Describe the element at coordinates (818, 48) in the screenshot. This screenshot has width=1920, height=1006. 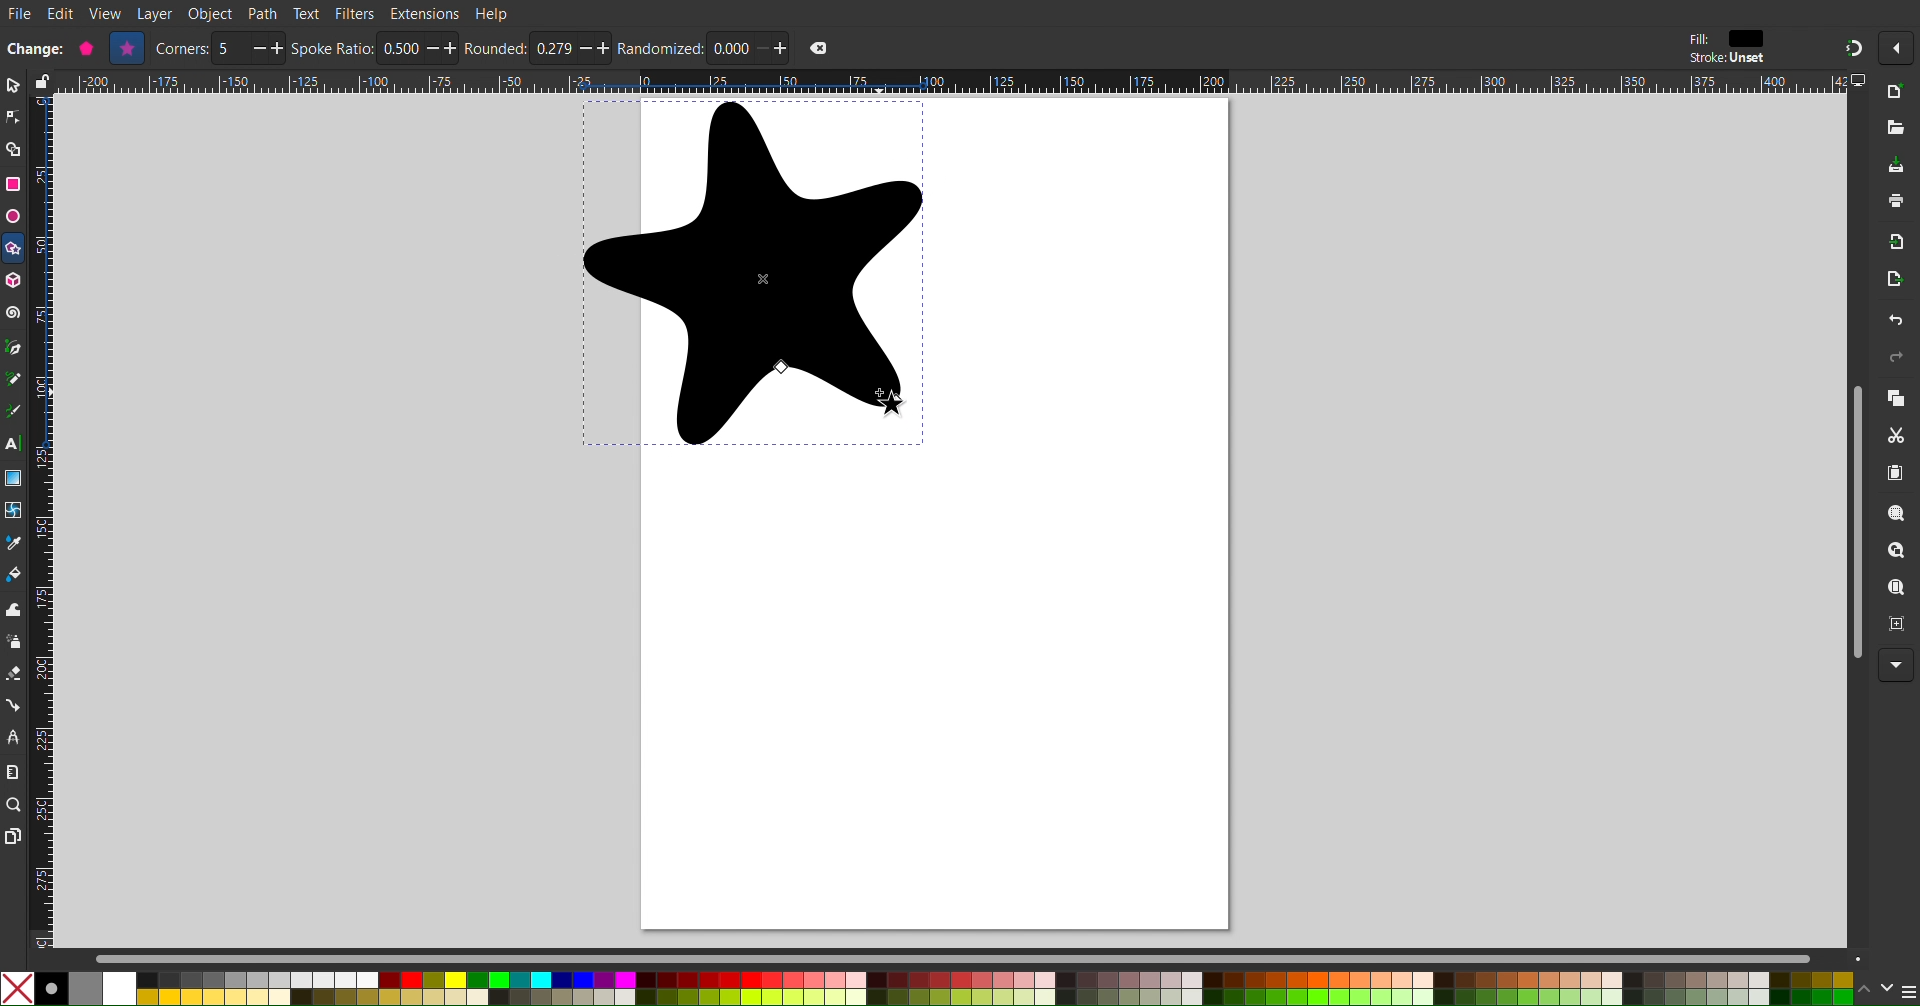
I see `Close` at that location.